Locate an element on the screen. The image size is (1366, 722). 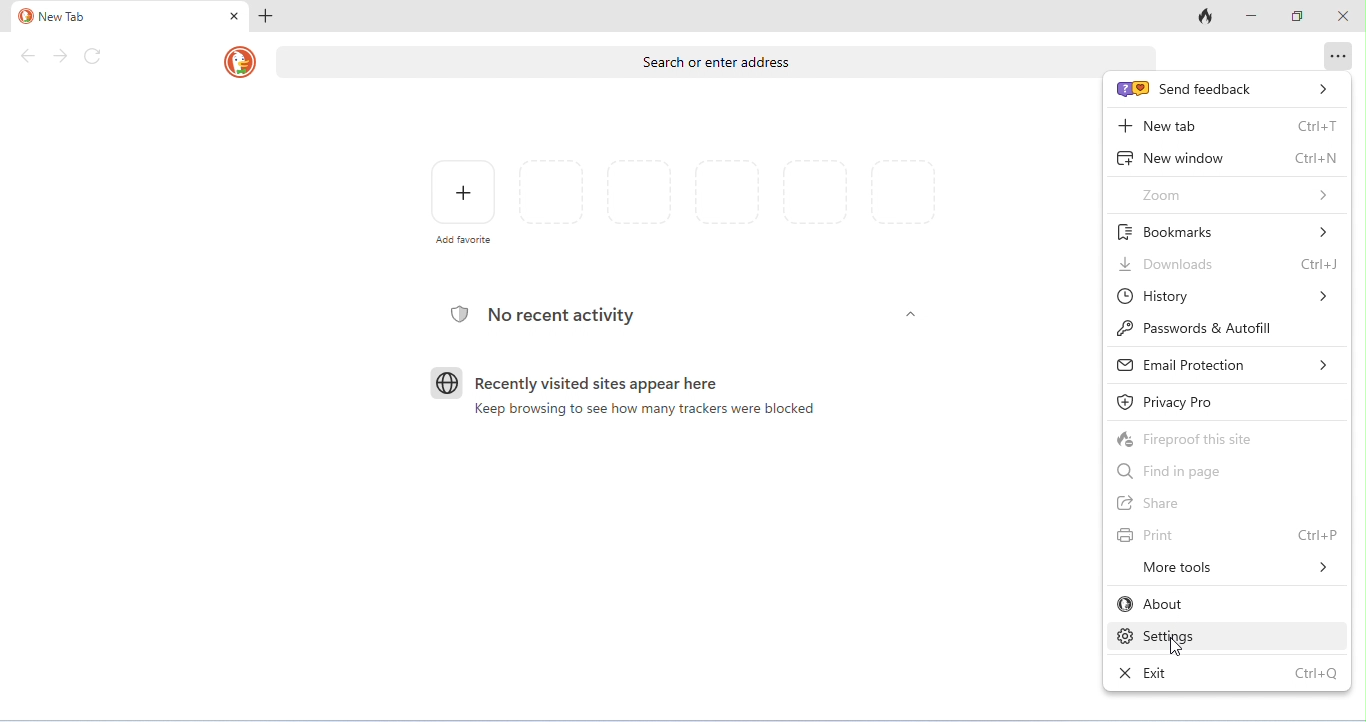
duckduckgo logo is located at coordinates (241, 63).